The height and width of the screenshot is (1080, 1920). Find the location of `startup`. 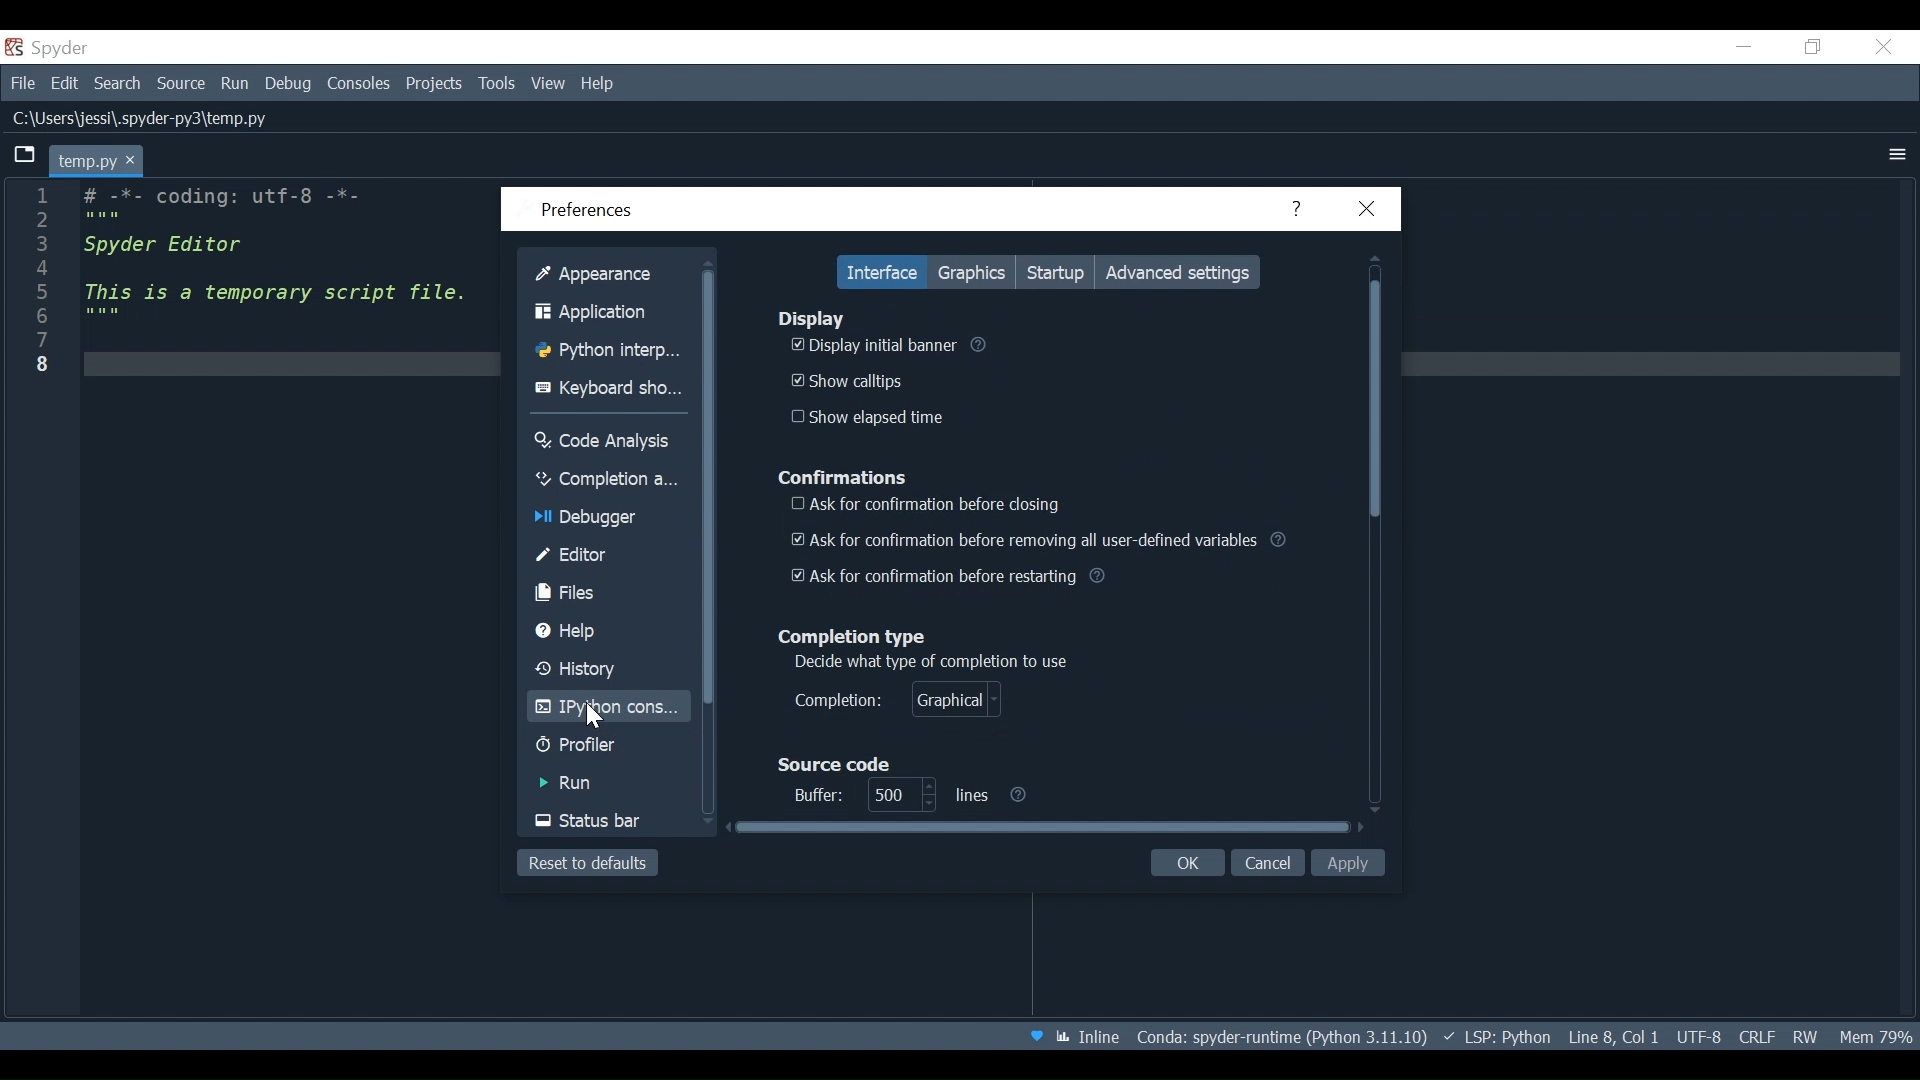

startup is located at coordinates (1057, 270).